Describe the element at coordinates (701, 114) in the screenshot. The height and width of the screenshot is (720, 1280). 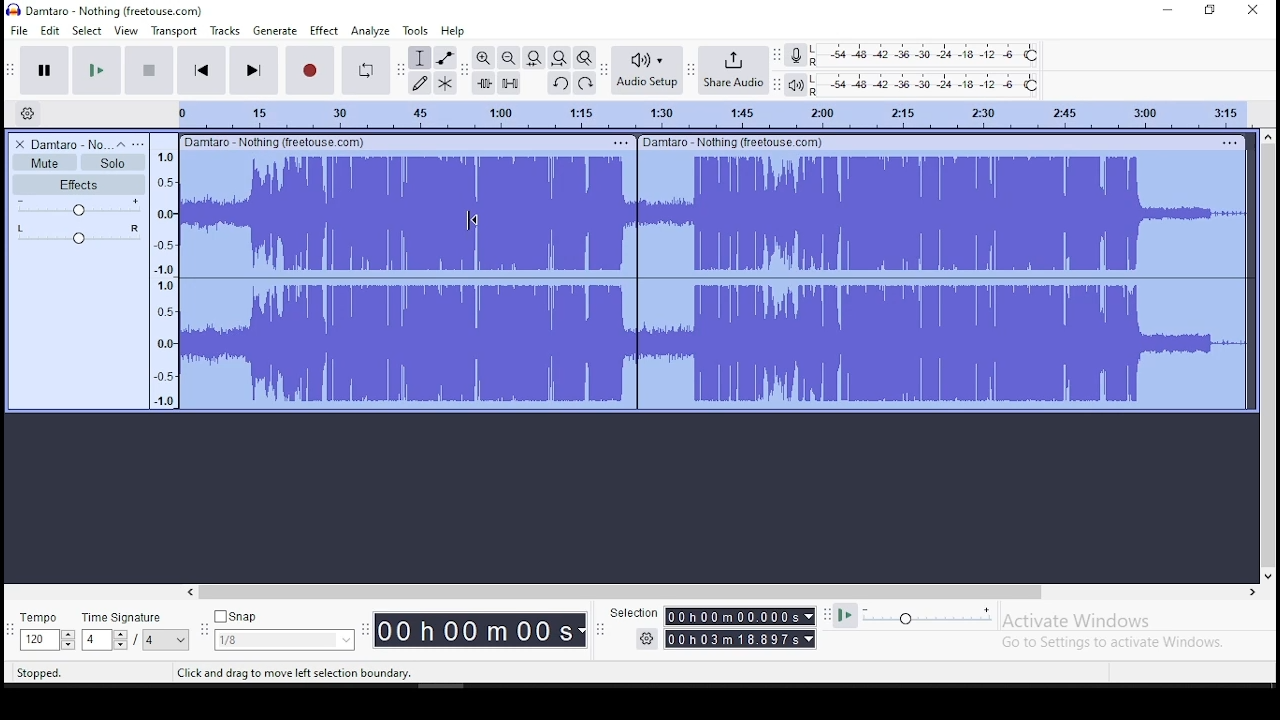
I see `timeline` at that location.